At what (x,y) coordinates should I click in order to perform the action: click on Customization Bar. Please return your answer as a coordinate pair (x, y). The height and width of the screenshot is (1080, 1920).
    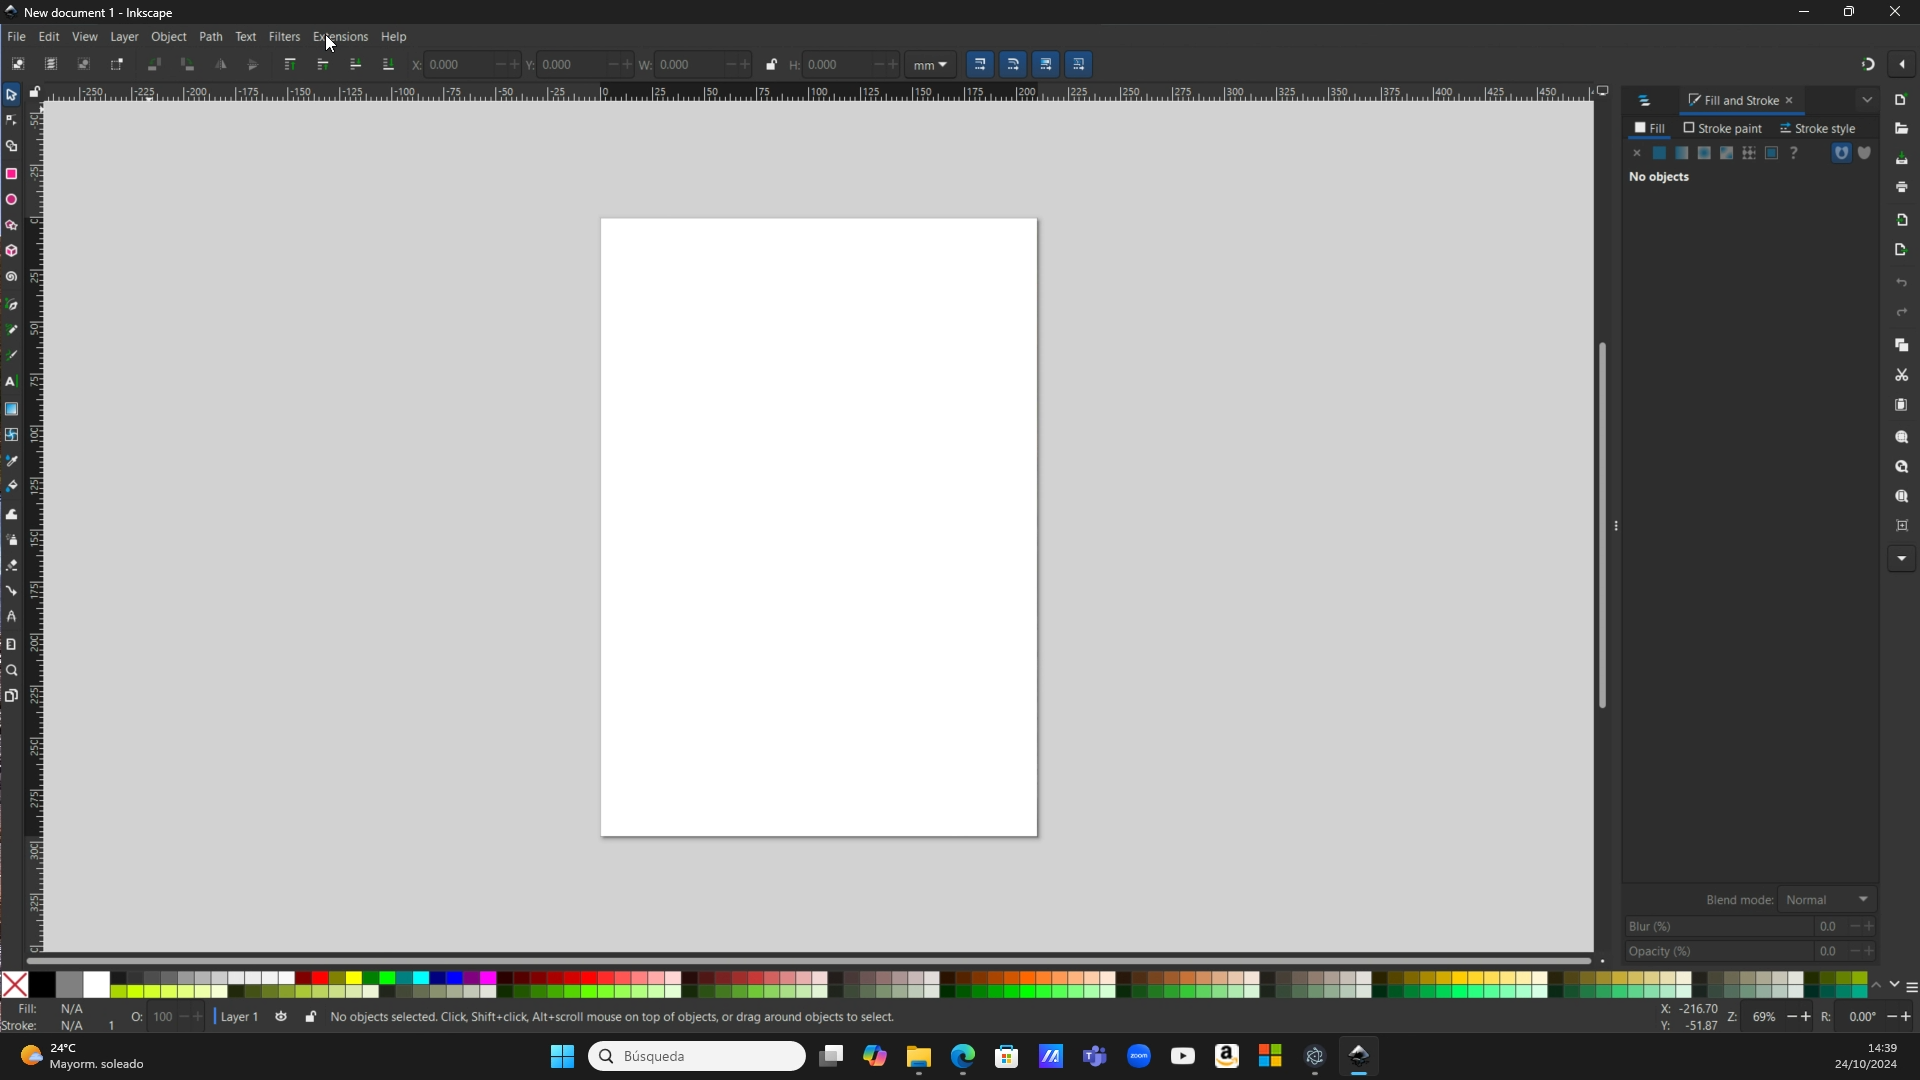
    Looking at the image, I should click on (16, 395).